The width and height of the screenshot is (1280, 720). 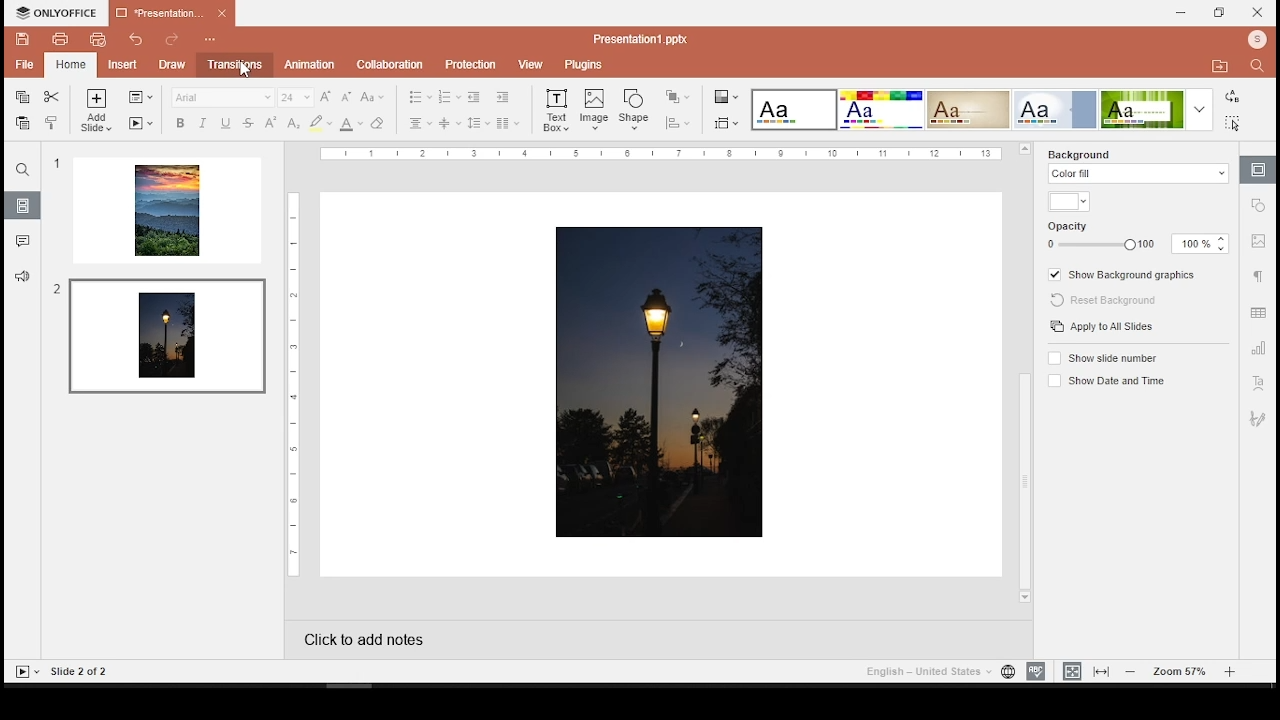 What do you see at coordinates (21, 65) in the screenshot?
I see `file` at bounding box center [21, 65].